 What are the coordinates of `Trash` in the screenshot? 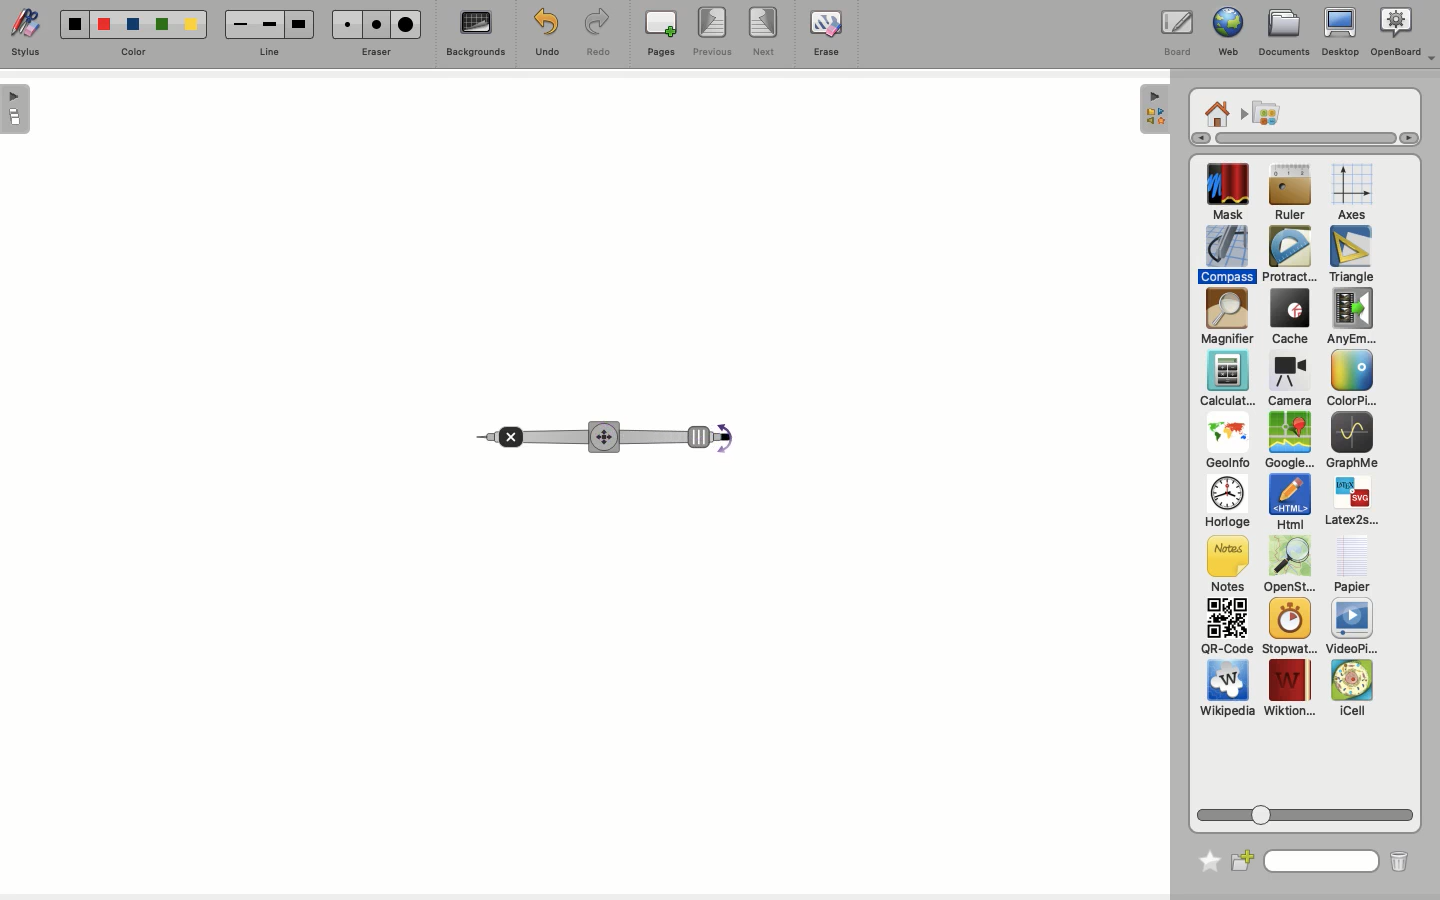 It's located at (1397, 861).